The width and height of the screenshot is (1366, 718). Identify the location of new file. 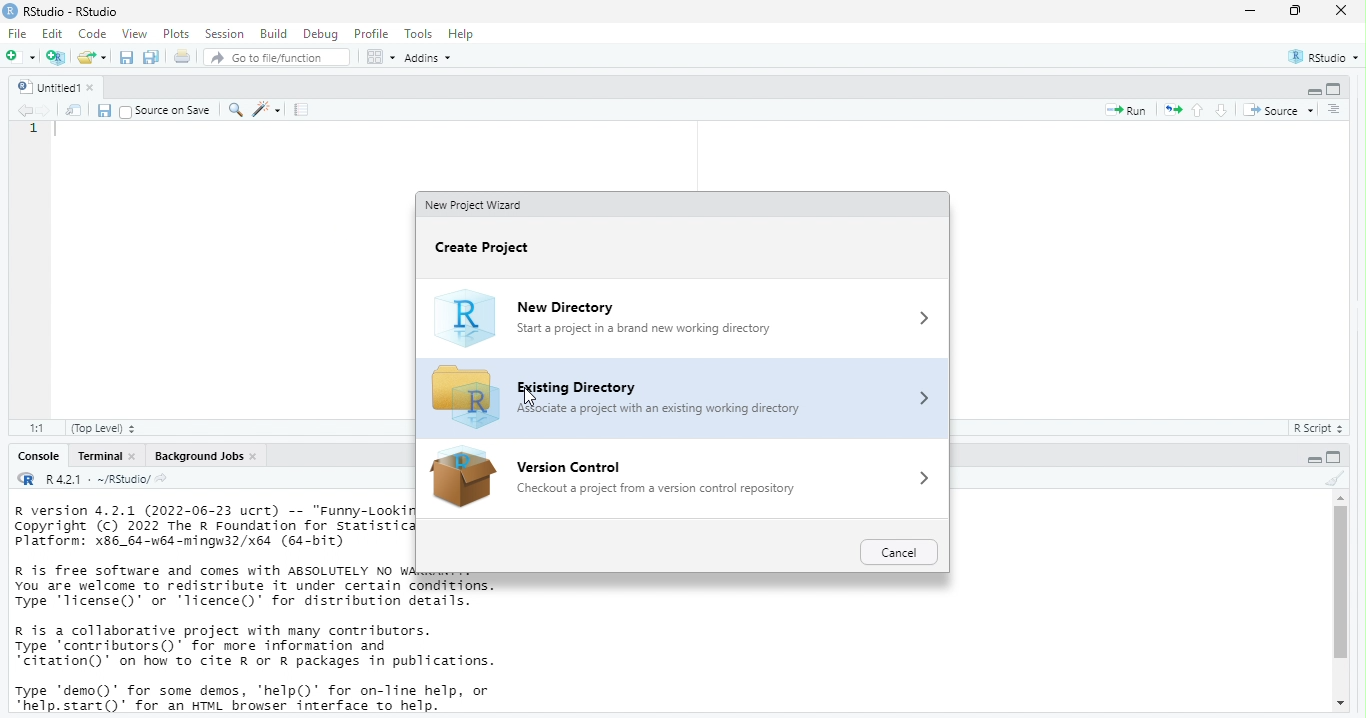
(19, 56).